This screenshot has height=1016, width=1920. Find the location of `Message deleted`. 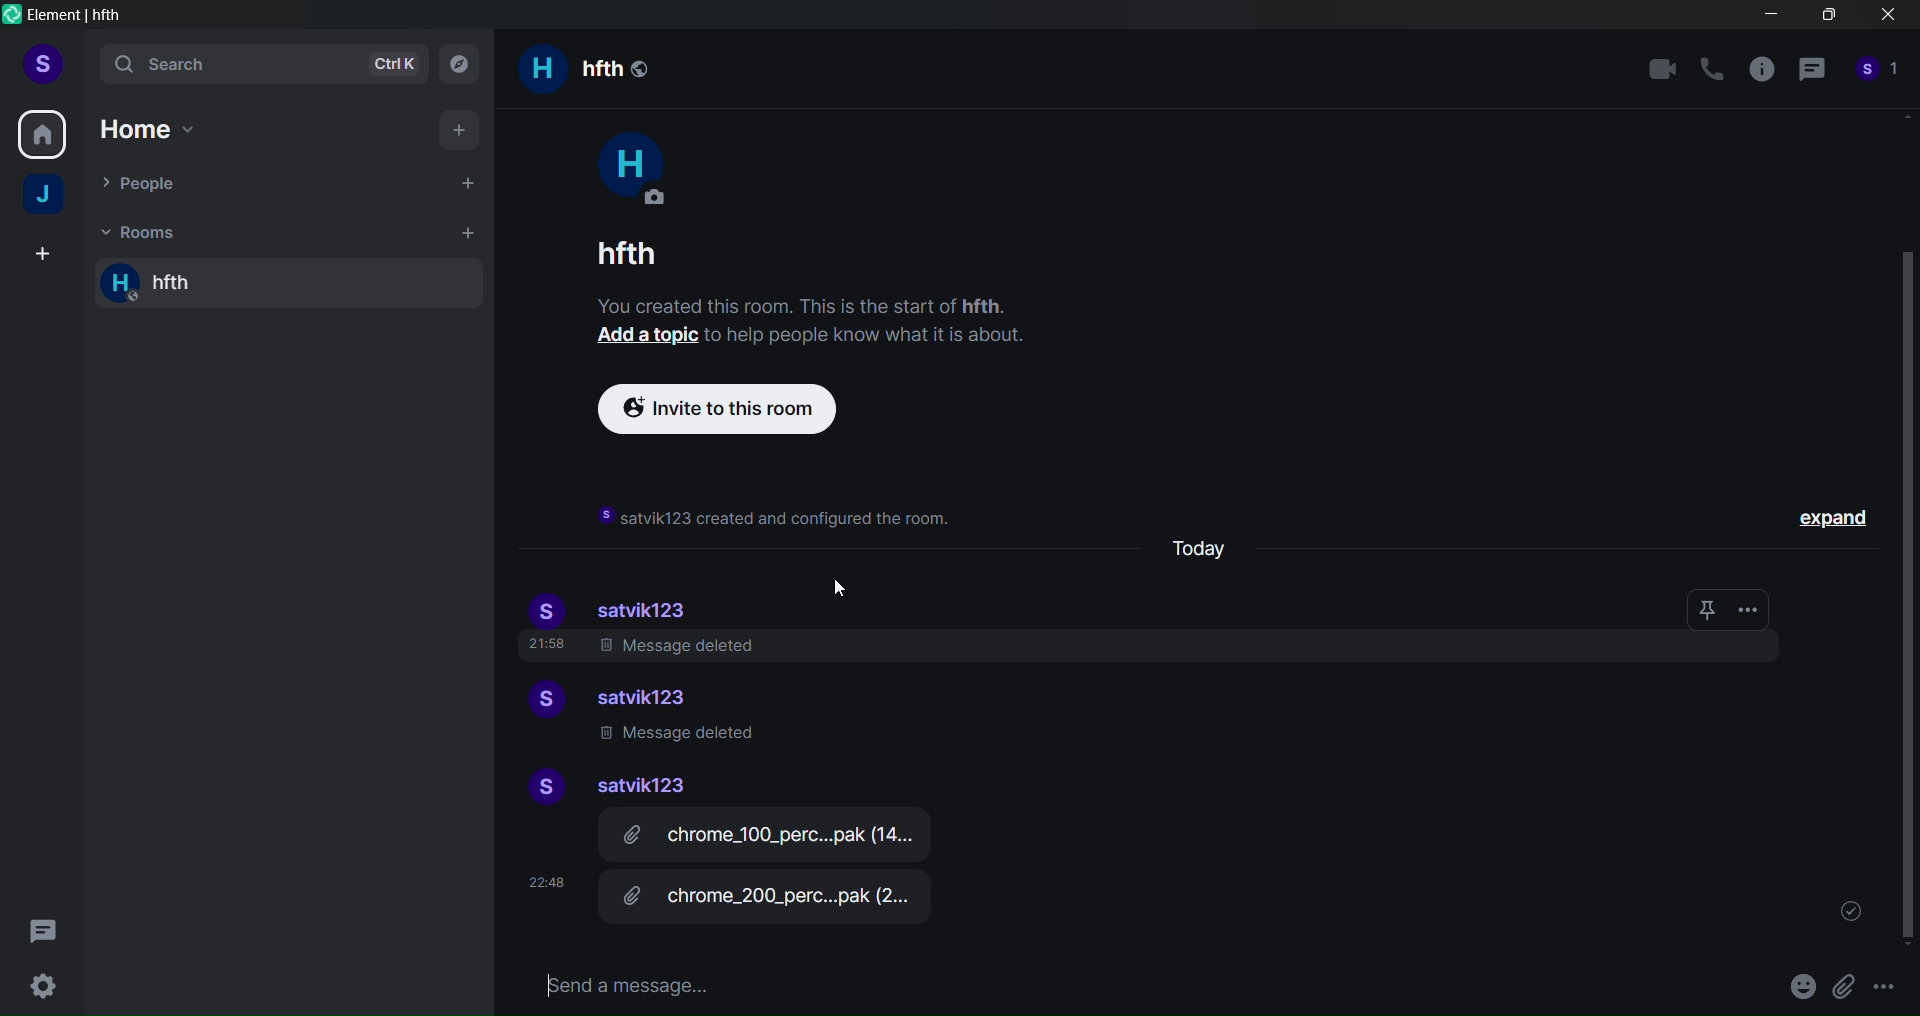

Message deleted is located at coordinates (685, 733).